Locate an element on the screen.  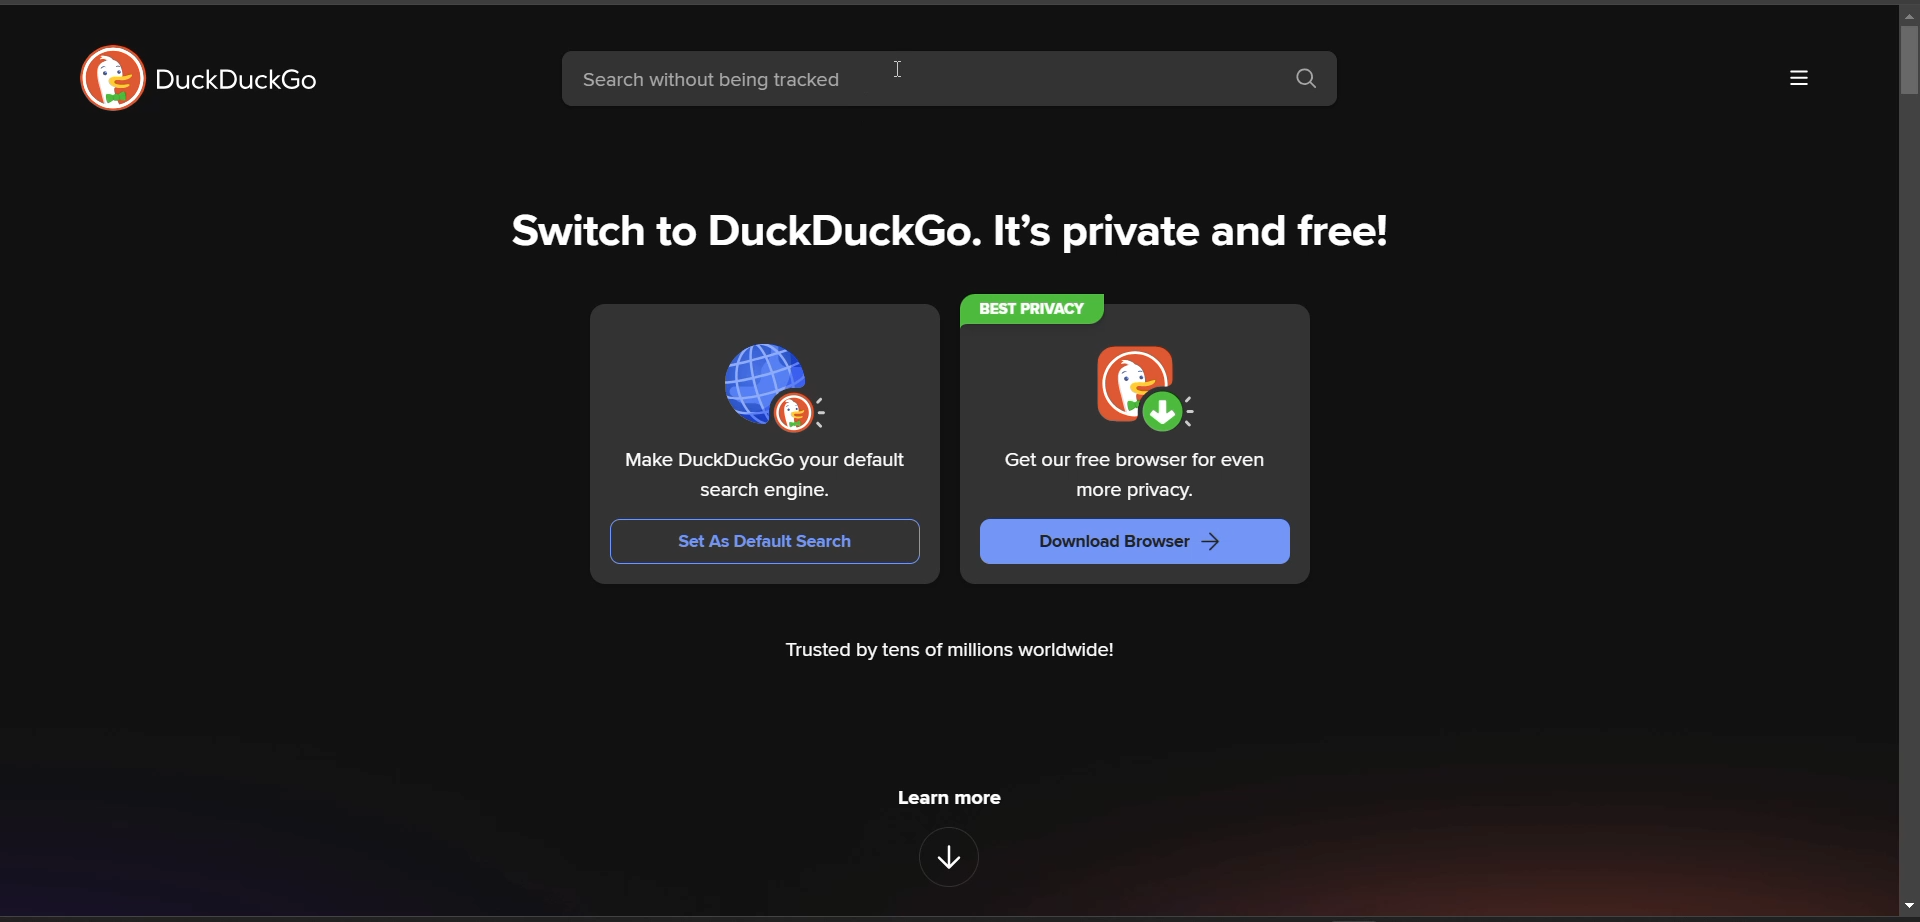
more options is located at coordinates (1800, 80).